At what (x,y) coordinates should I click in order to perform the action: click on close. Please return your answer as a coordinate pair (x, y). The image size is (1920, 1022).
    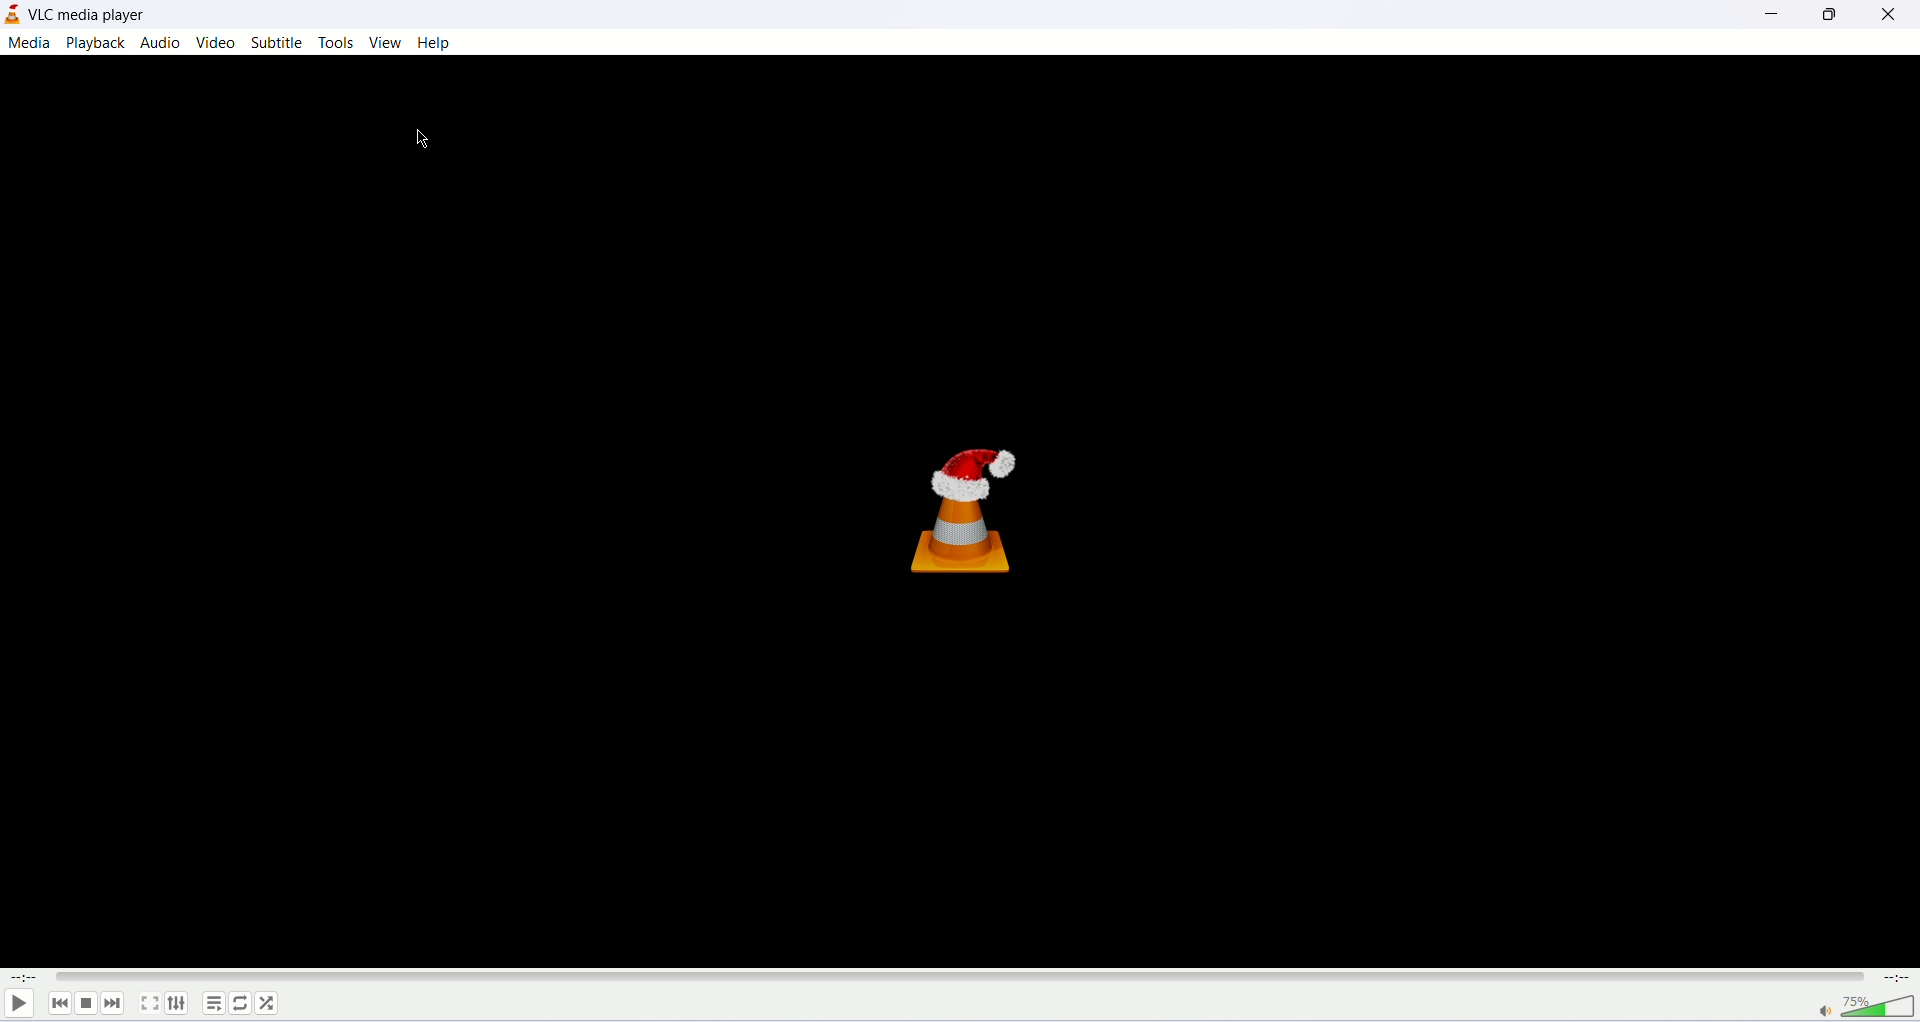
    Looking at the image, I should click on (1891, 15).